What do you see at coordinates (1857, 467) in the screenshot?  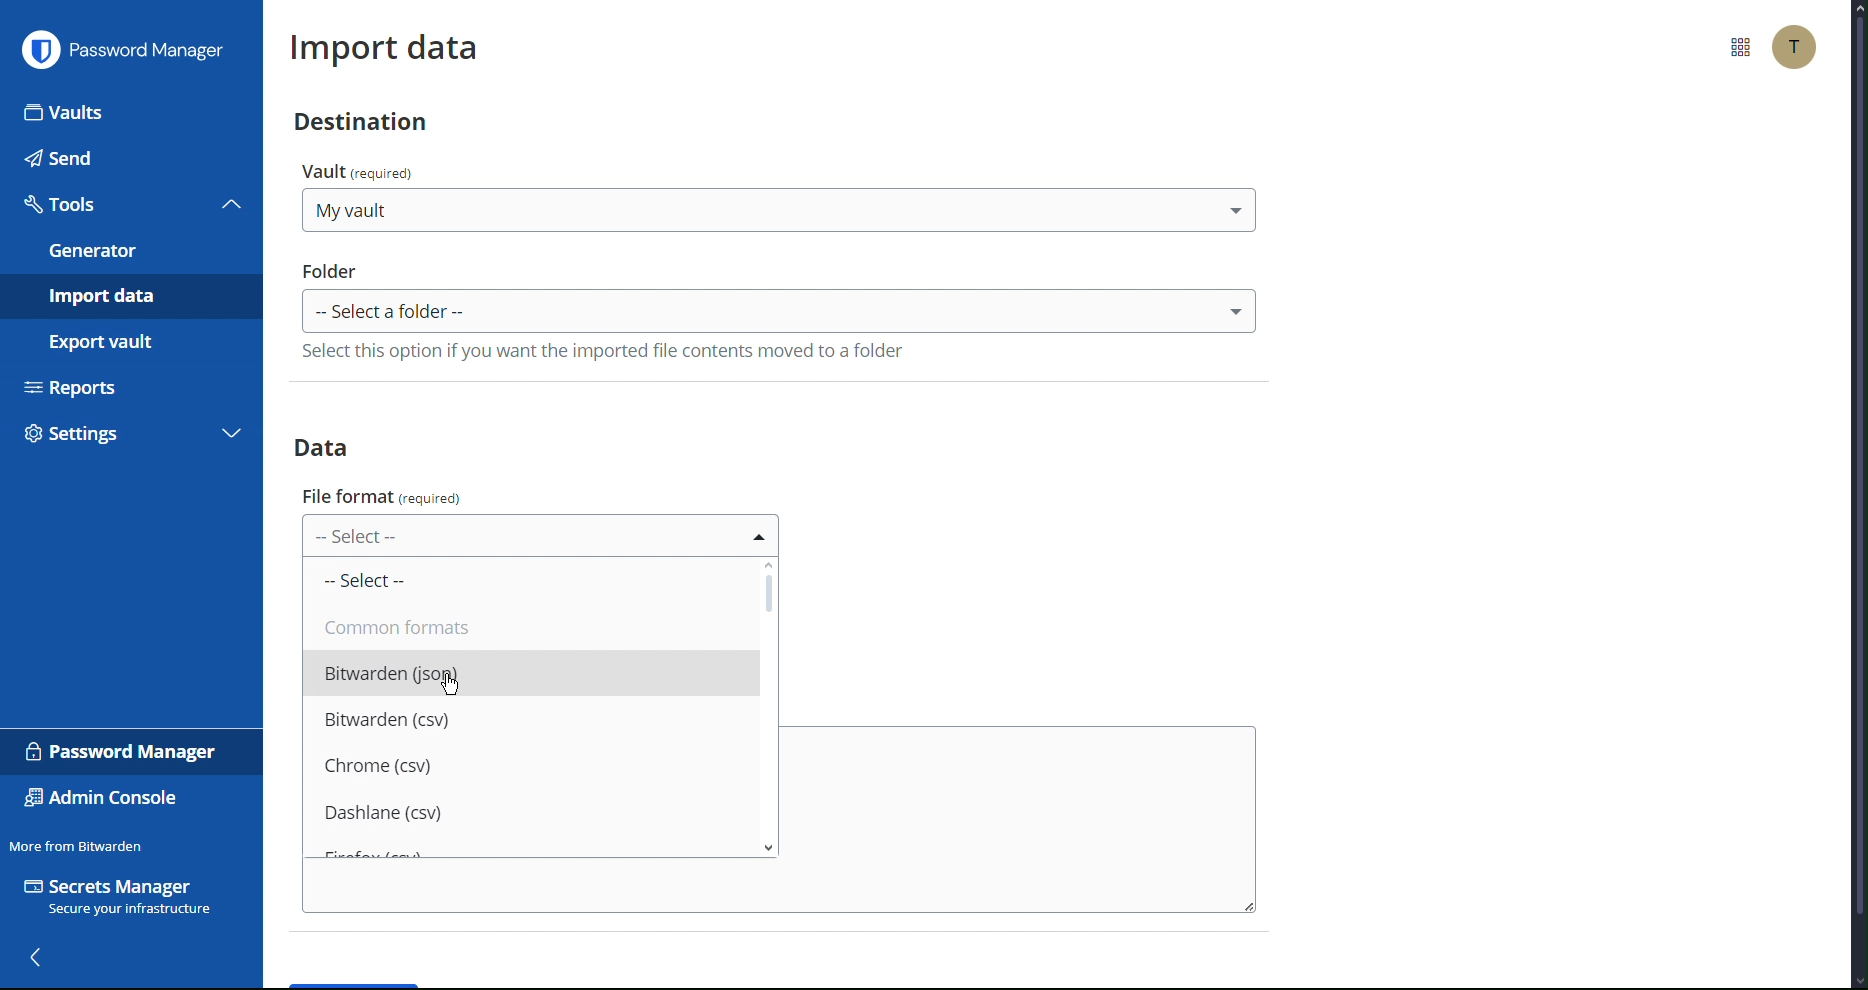 I see `scrollbar` at bounding box center [1857, 467].